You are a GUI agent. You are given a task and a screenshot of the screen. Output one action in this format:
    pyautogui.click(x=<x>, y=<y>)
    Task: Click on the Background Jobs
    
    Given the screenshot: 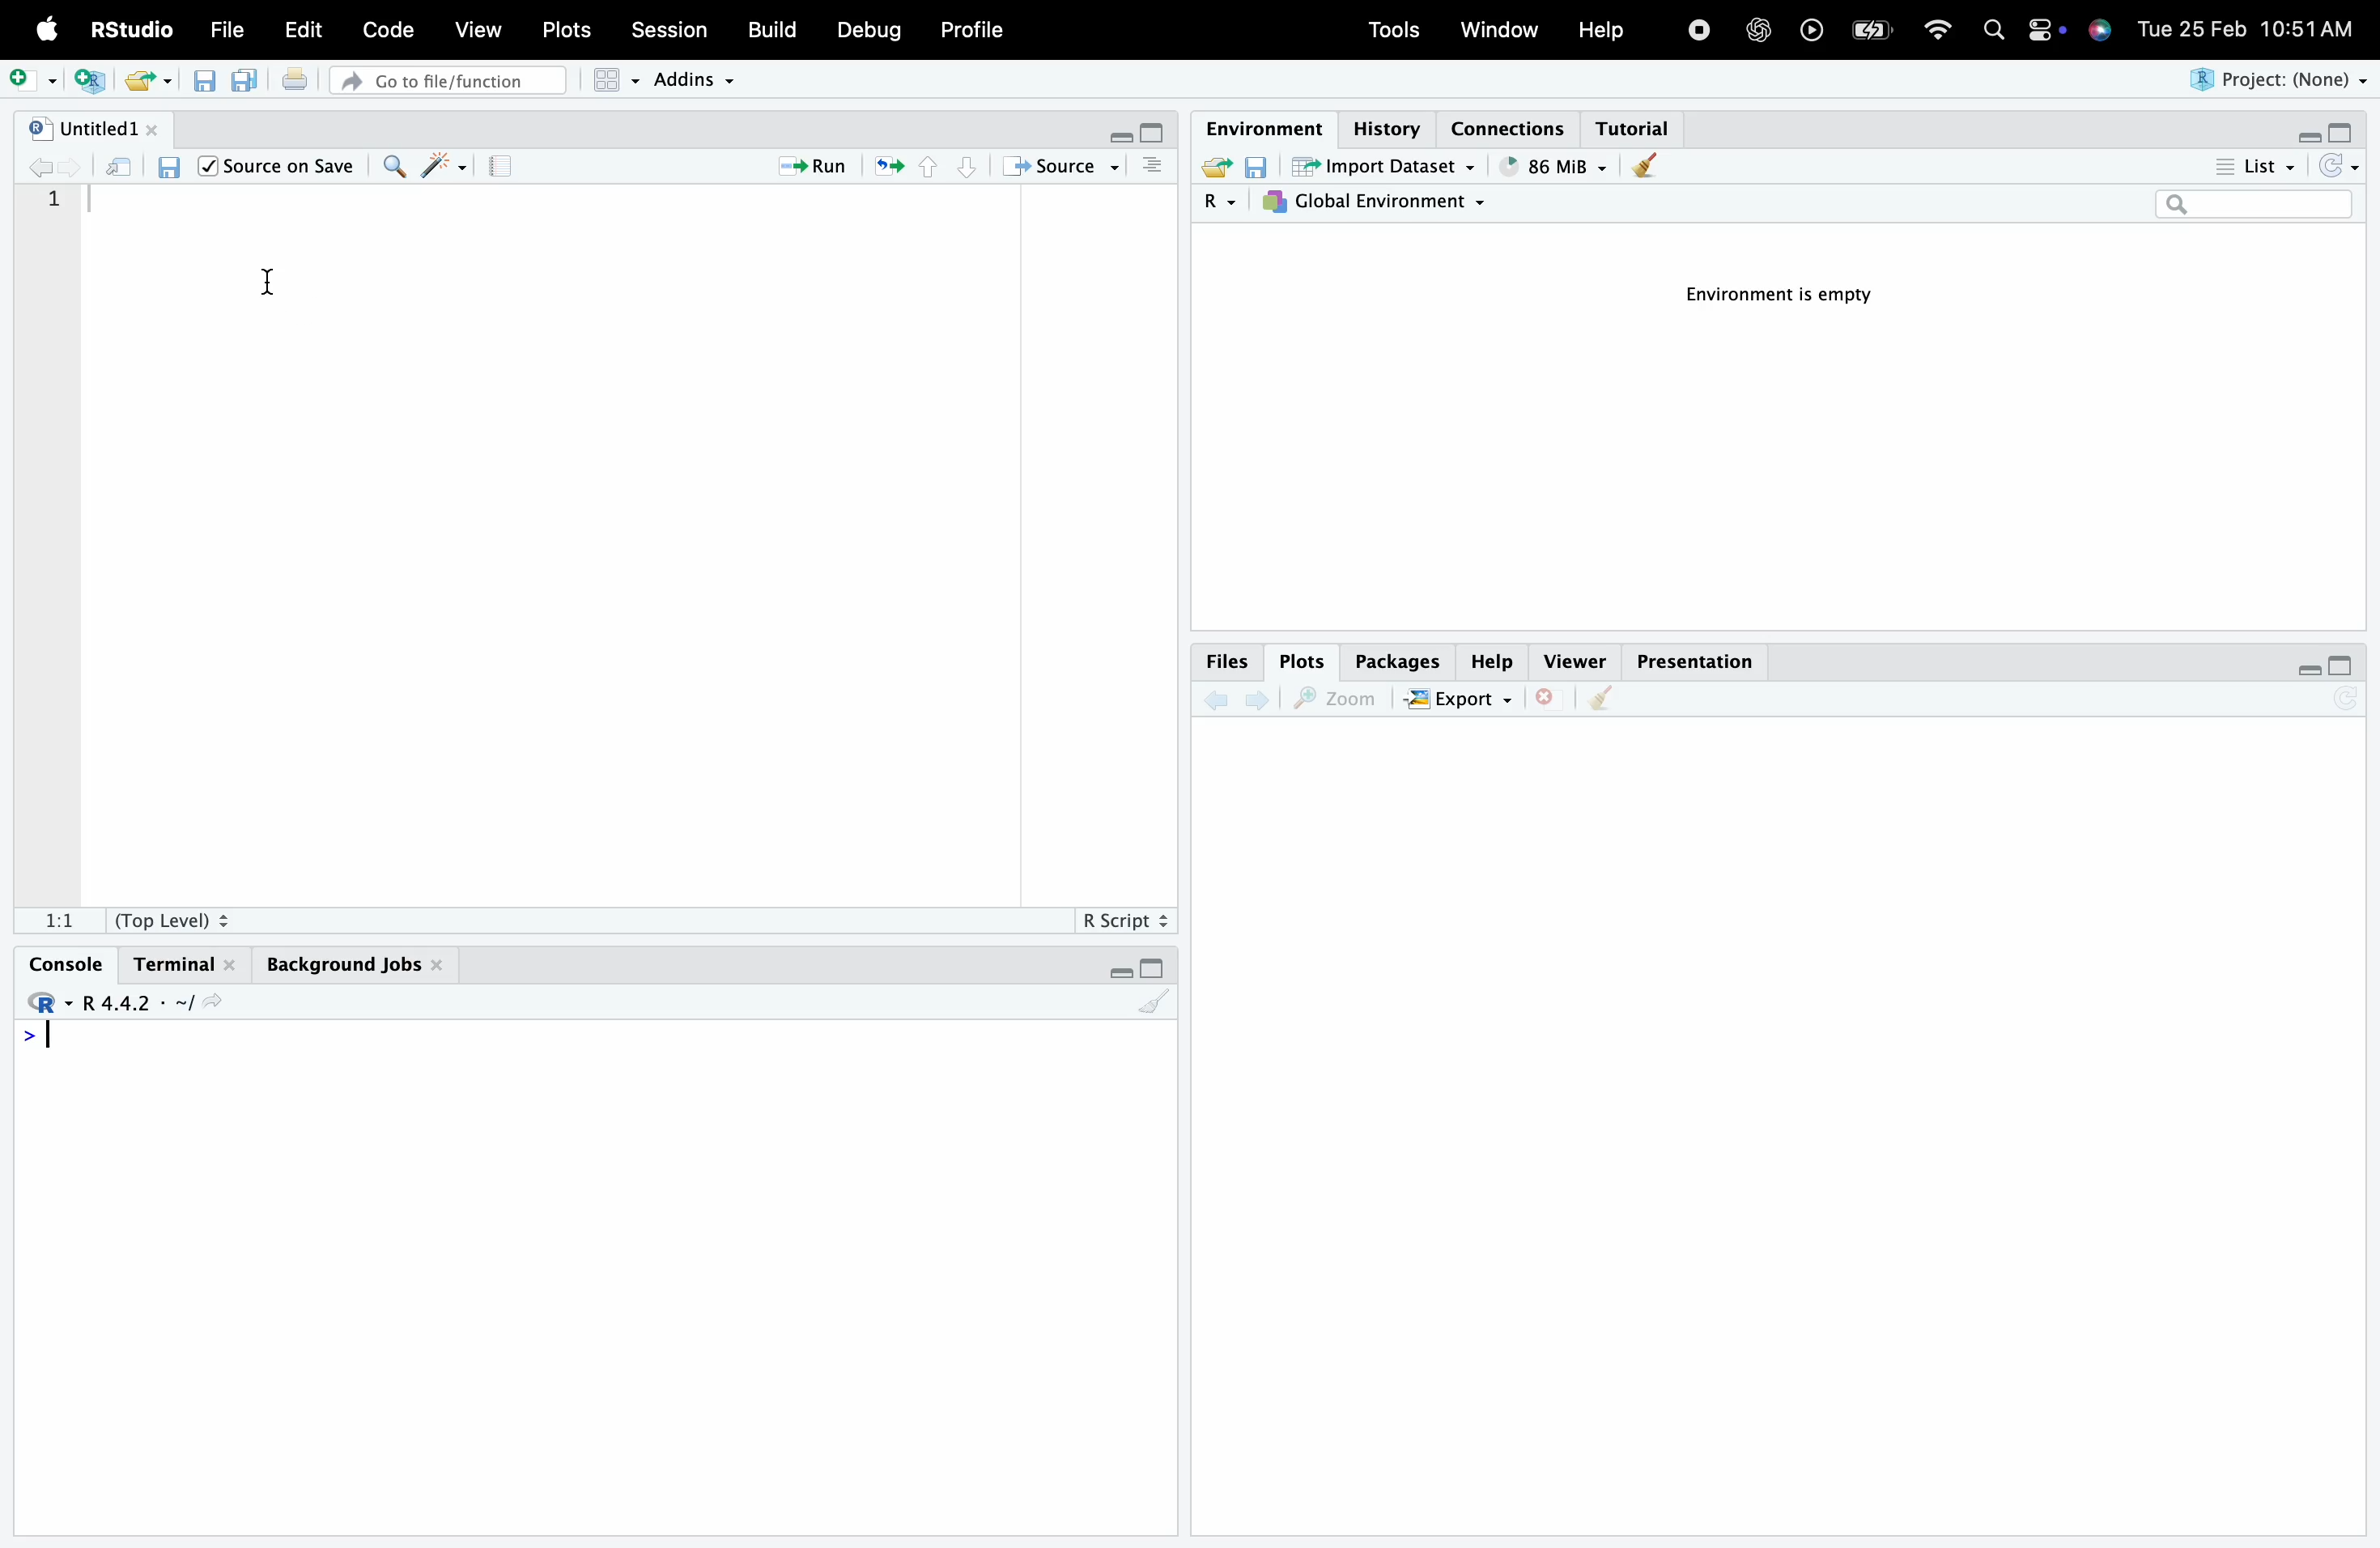 What is the action you would take?
    pyautogui.click(x=353, y=967)
    